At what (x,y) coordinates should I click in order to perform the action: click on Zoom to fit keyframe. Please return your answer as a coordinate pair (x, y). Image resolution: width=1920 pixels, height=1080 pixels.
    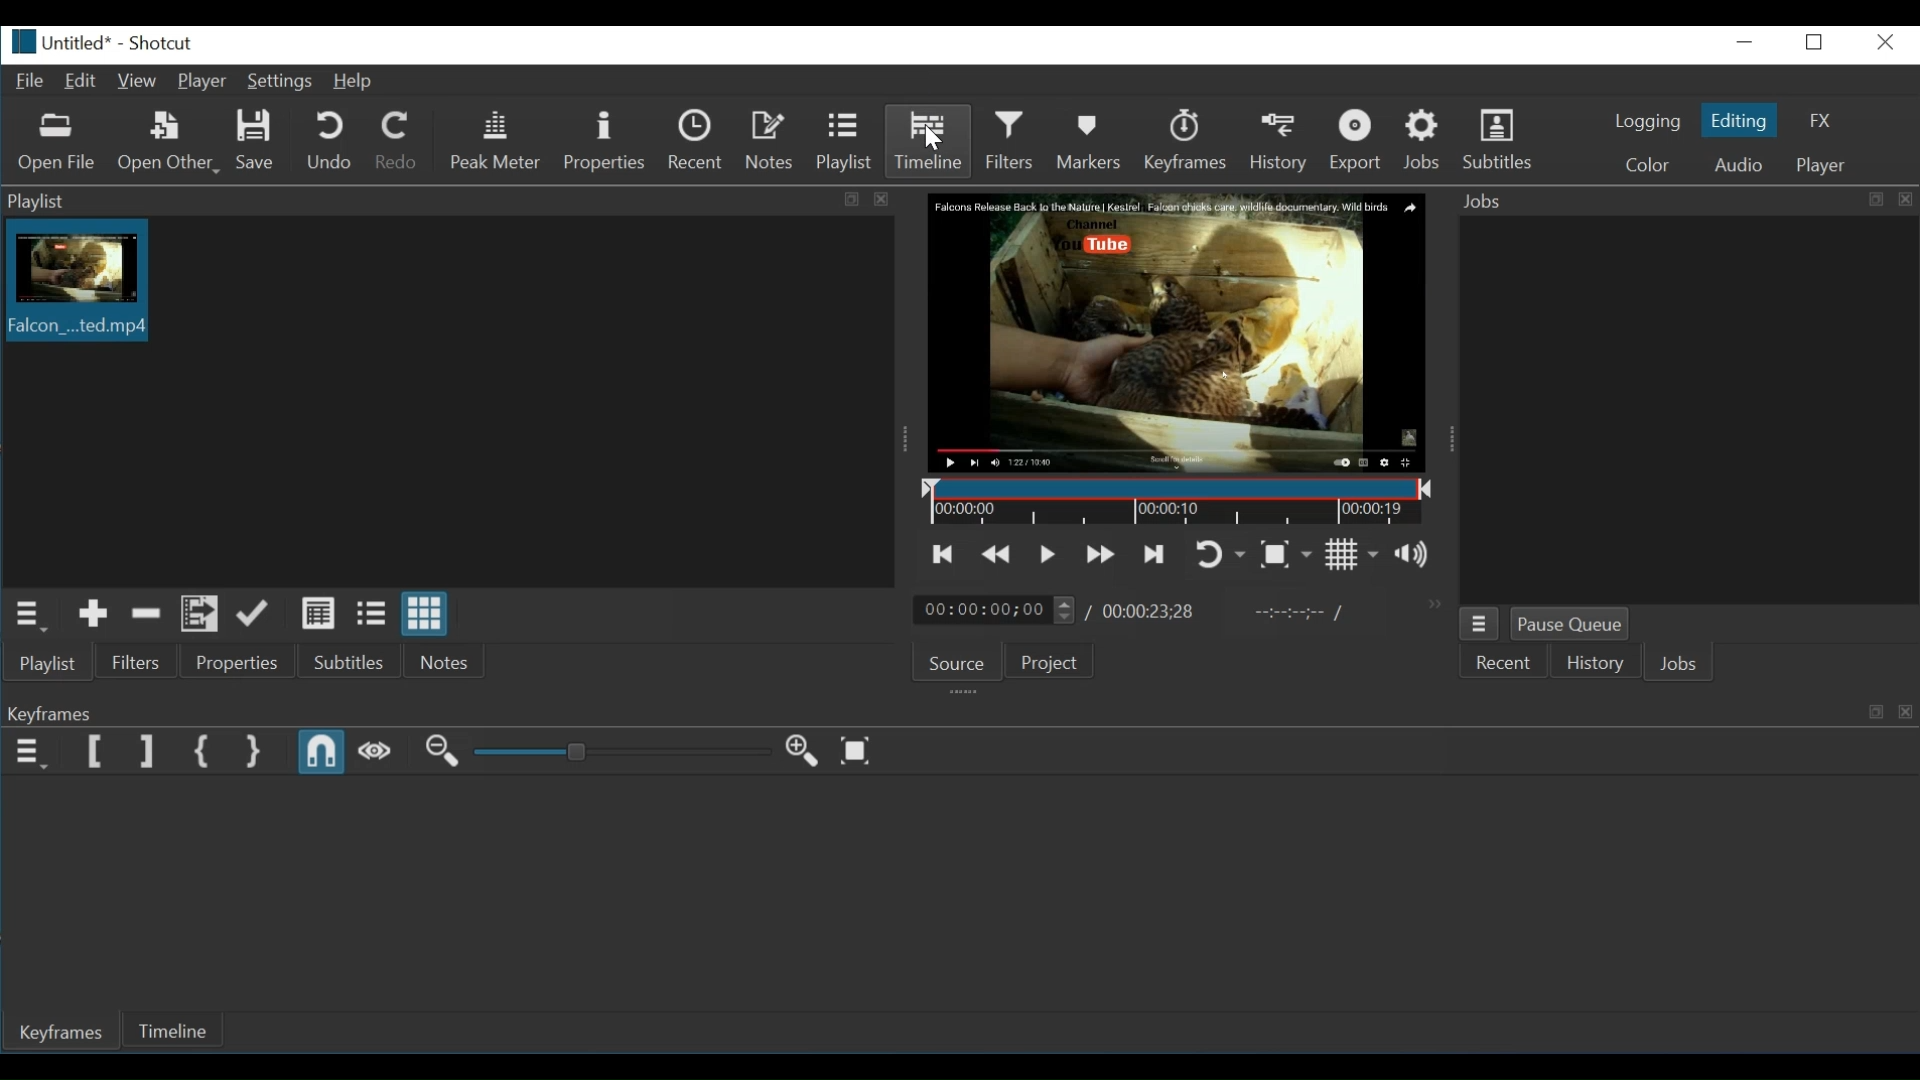
    Looking at the image, I should click on (855, 750).